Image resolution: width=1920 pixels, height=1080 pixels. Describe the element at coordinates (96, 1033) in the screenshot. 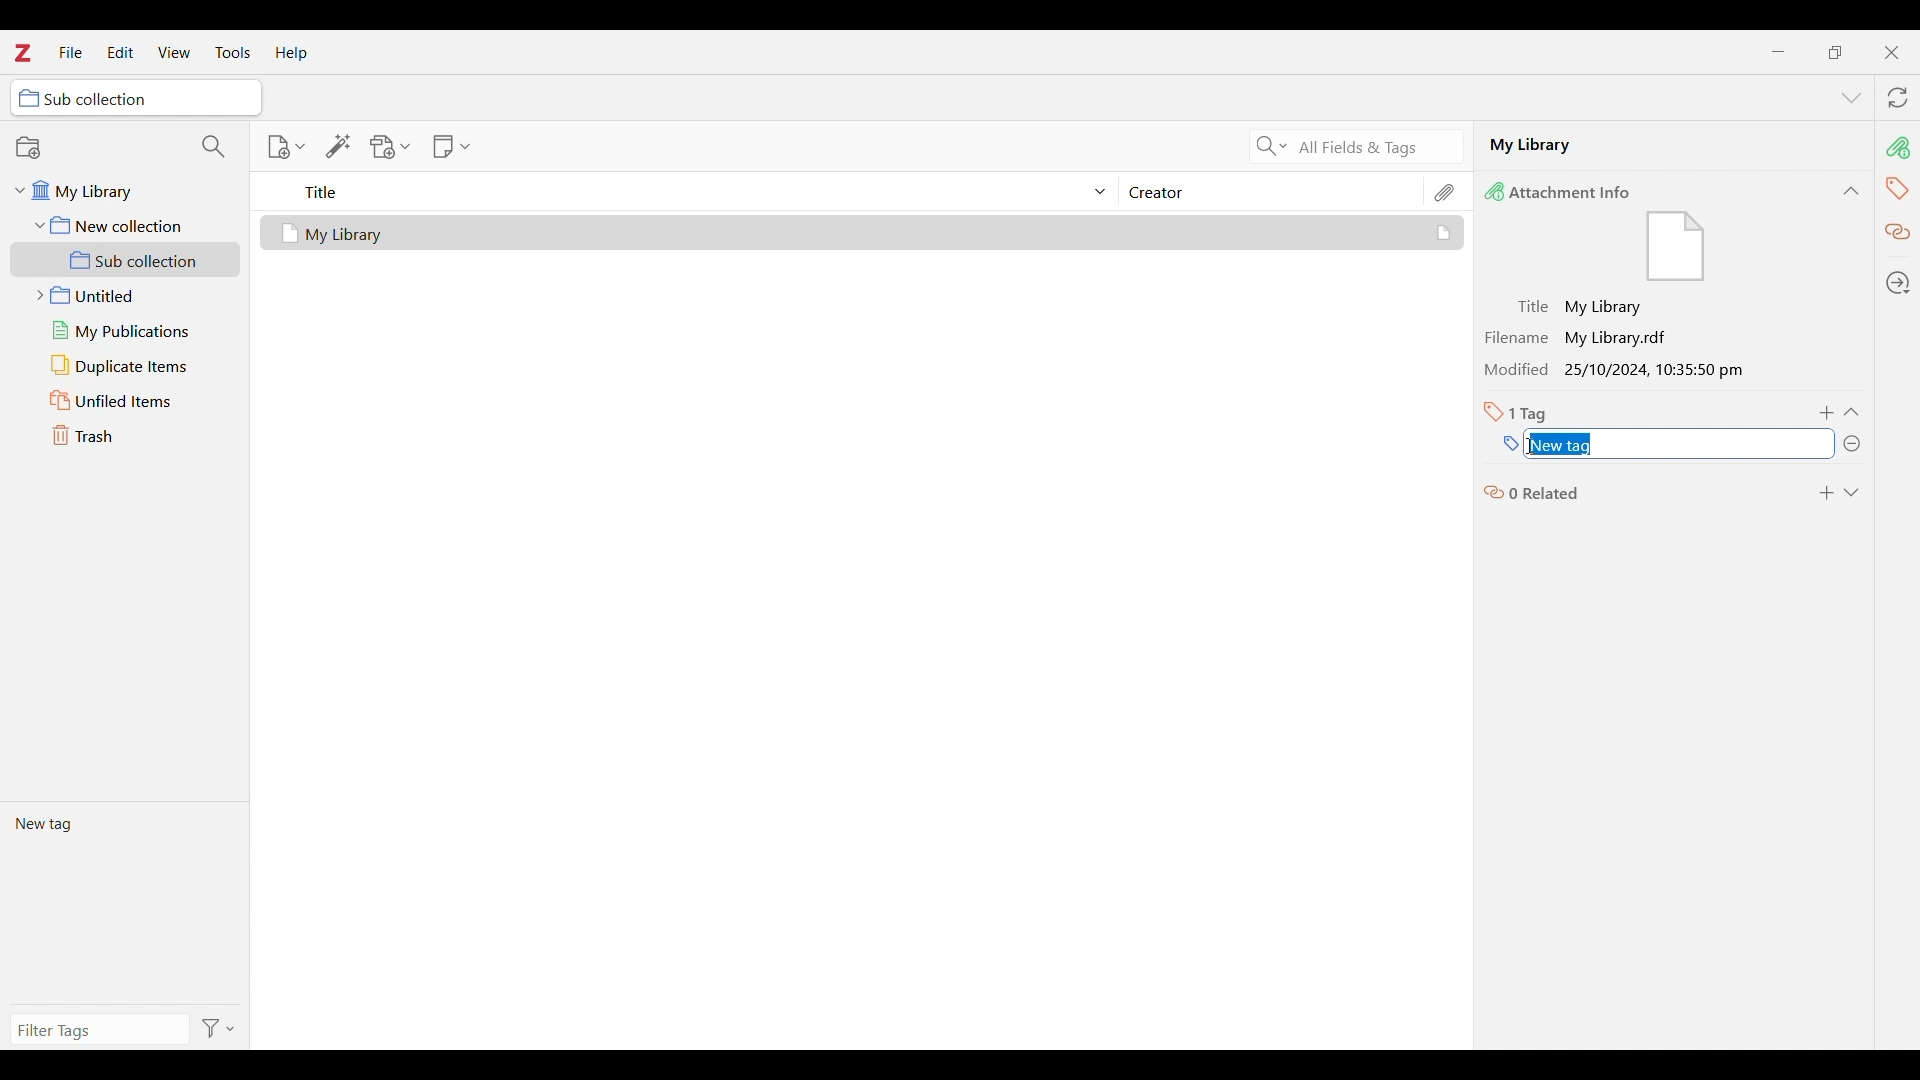

I see `Type in filter tags` at that location.